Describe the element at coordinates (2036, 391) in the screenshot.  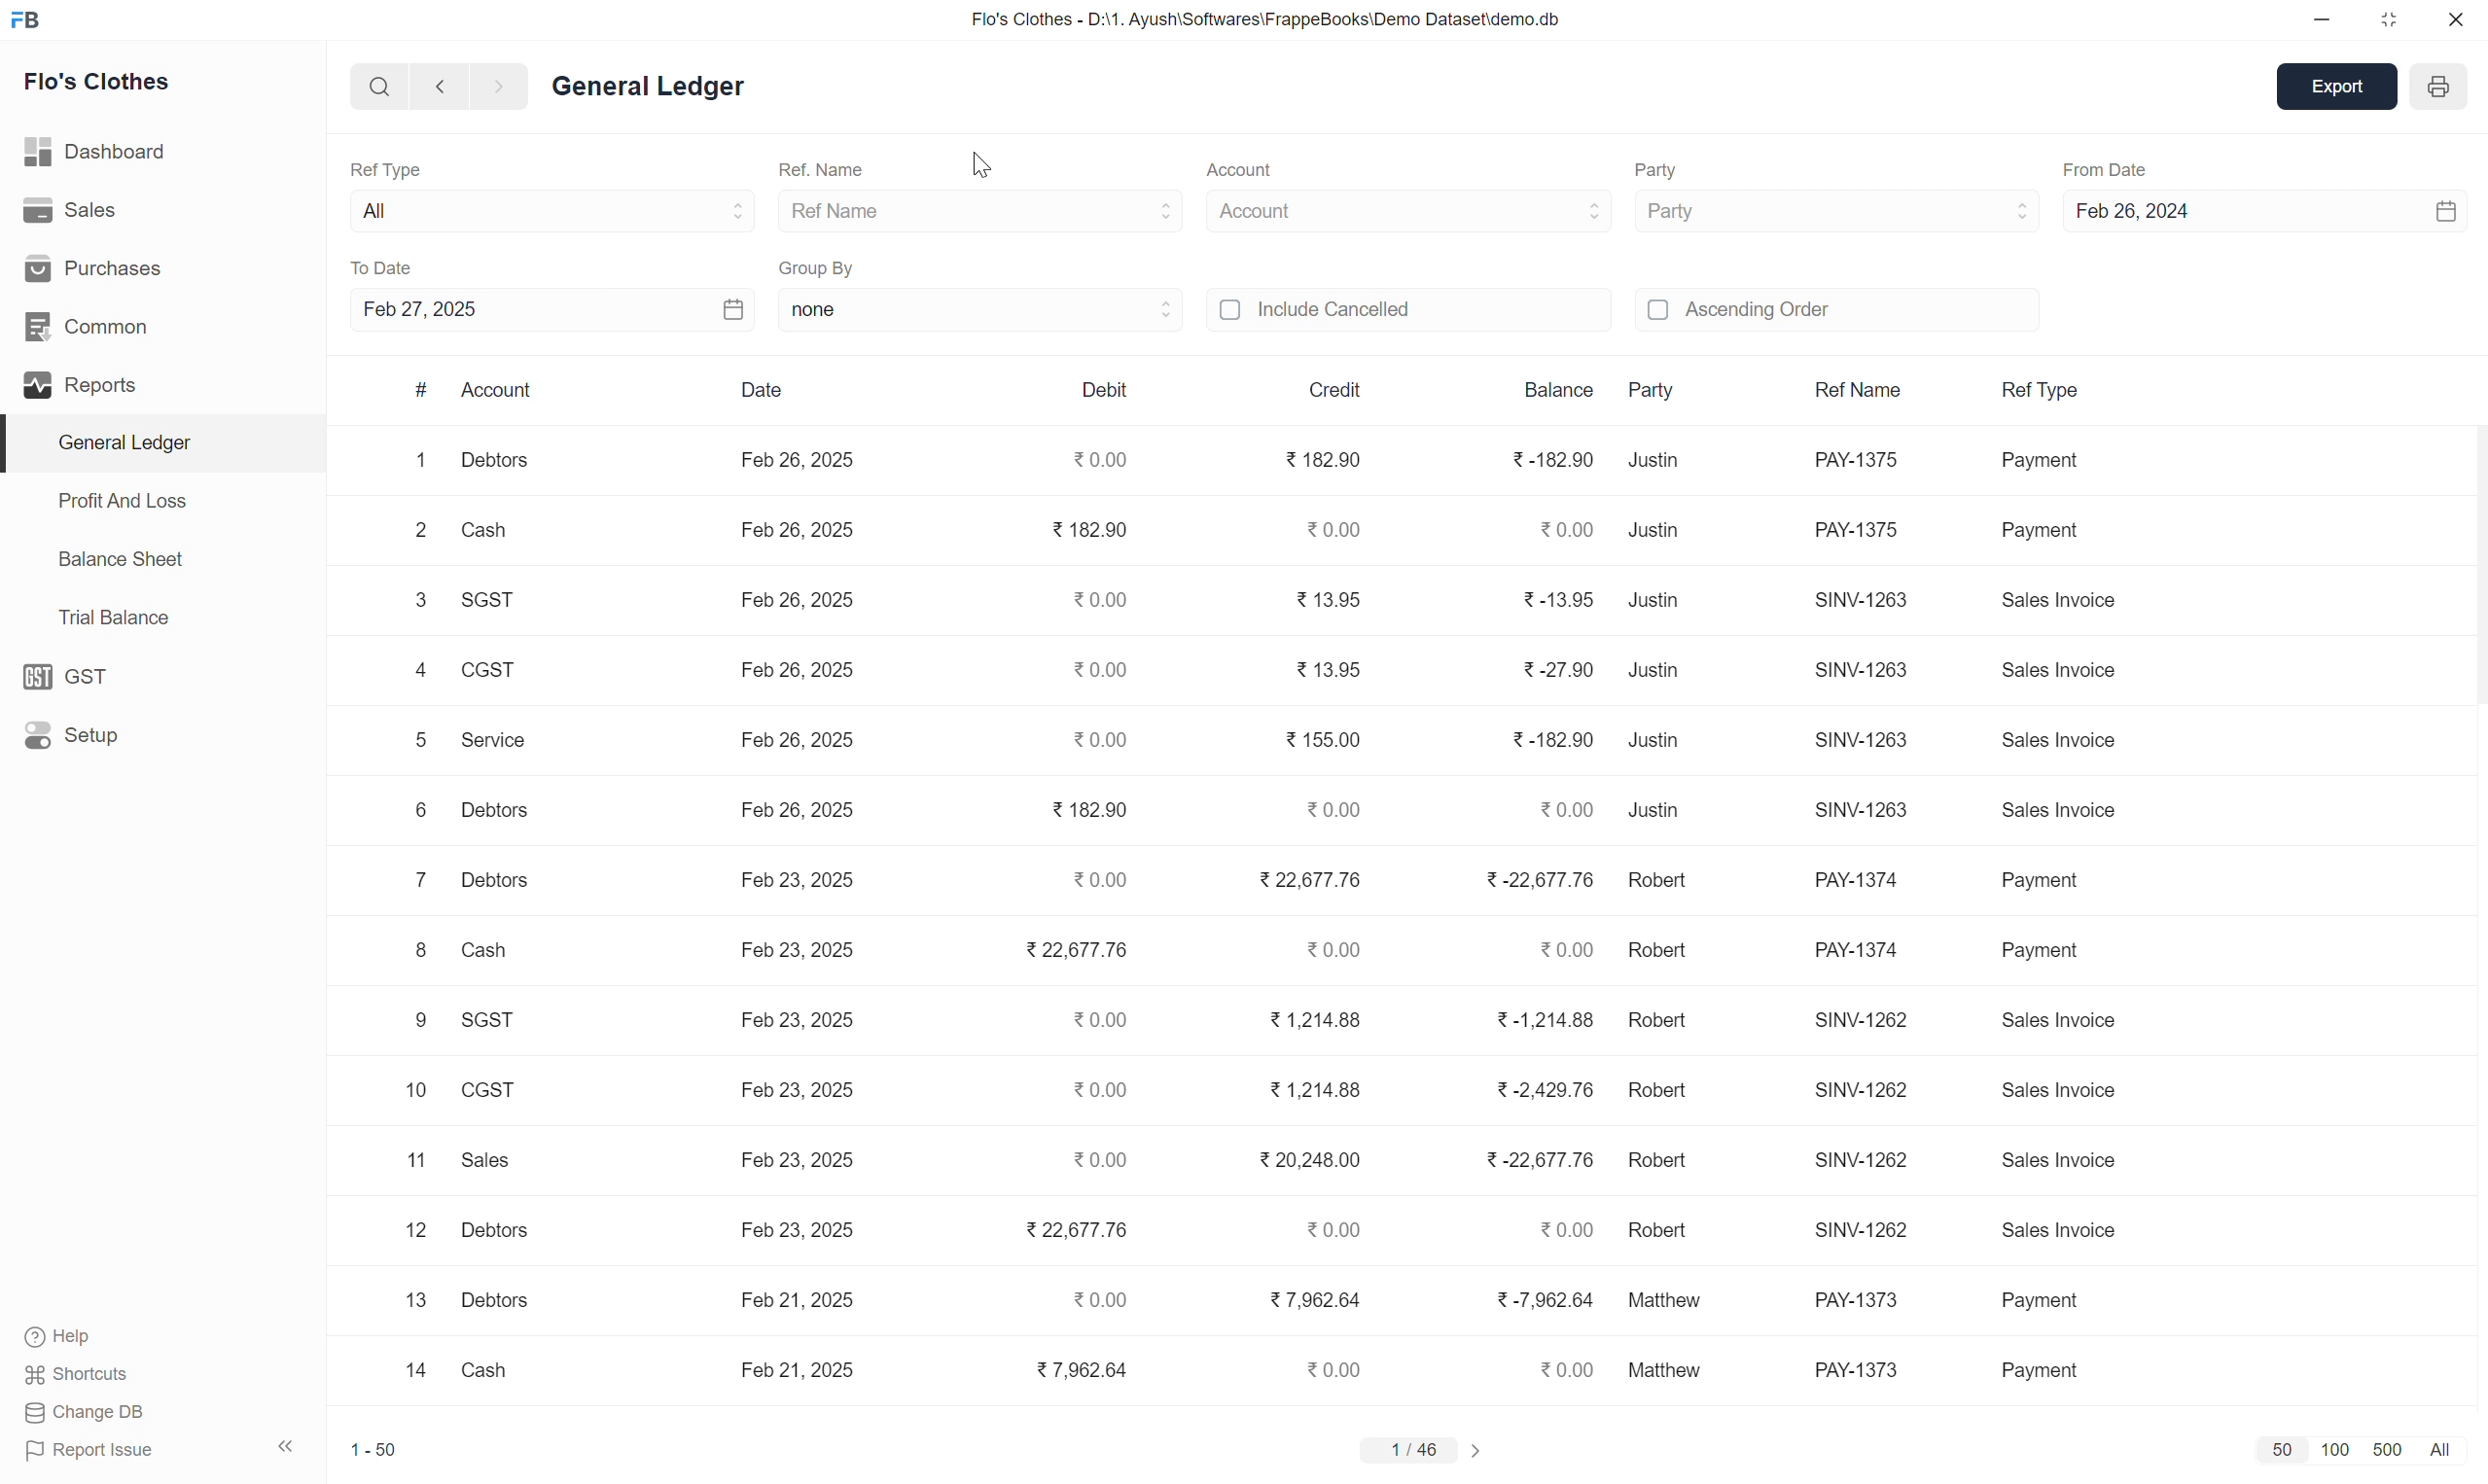
I see `ref name` at that location.